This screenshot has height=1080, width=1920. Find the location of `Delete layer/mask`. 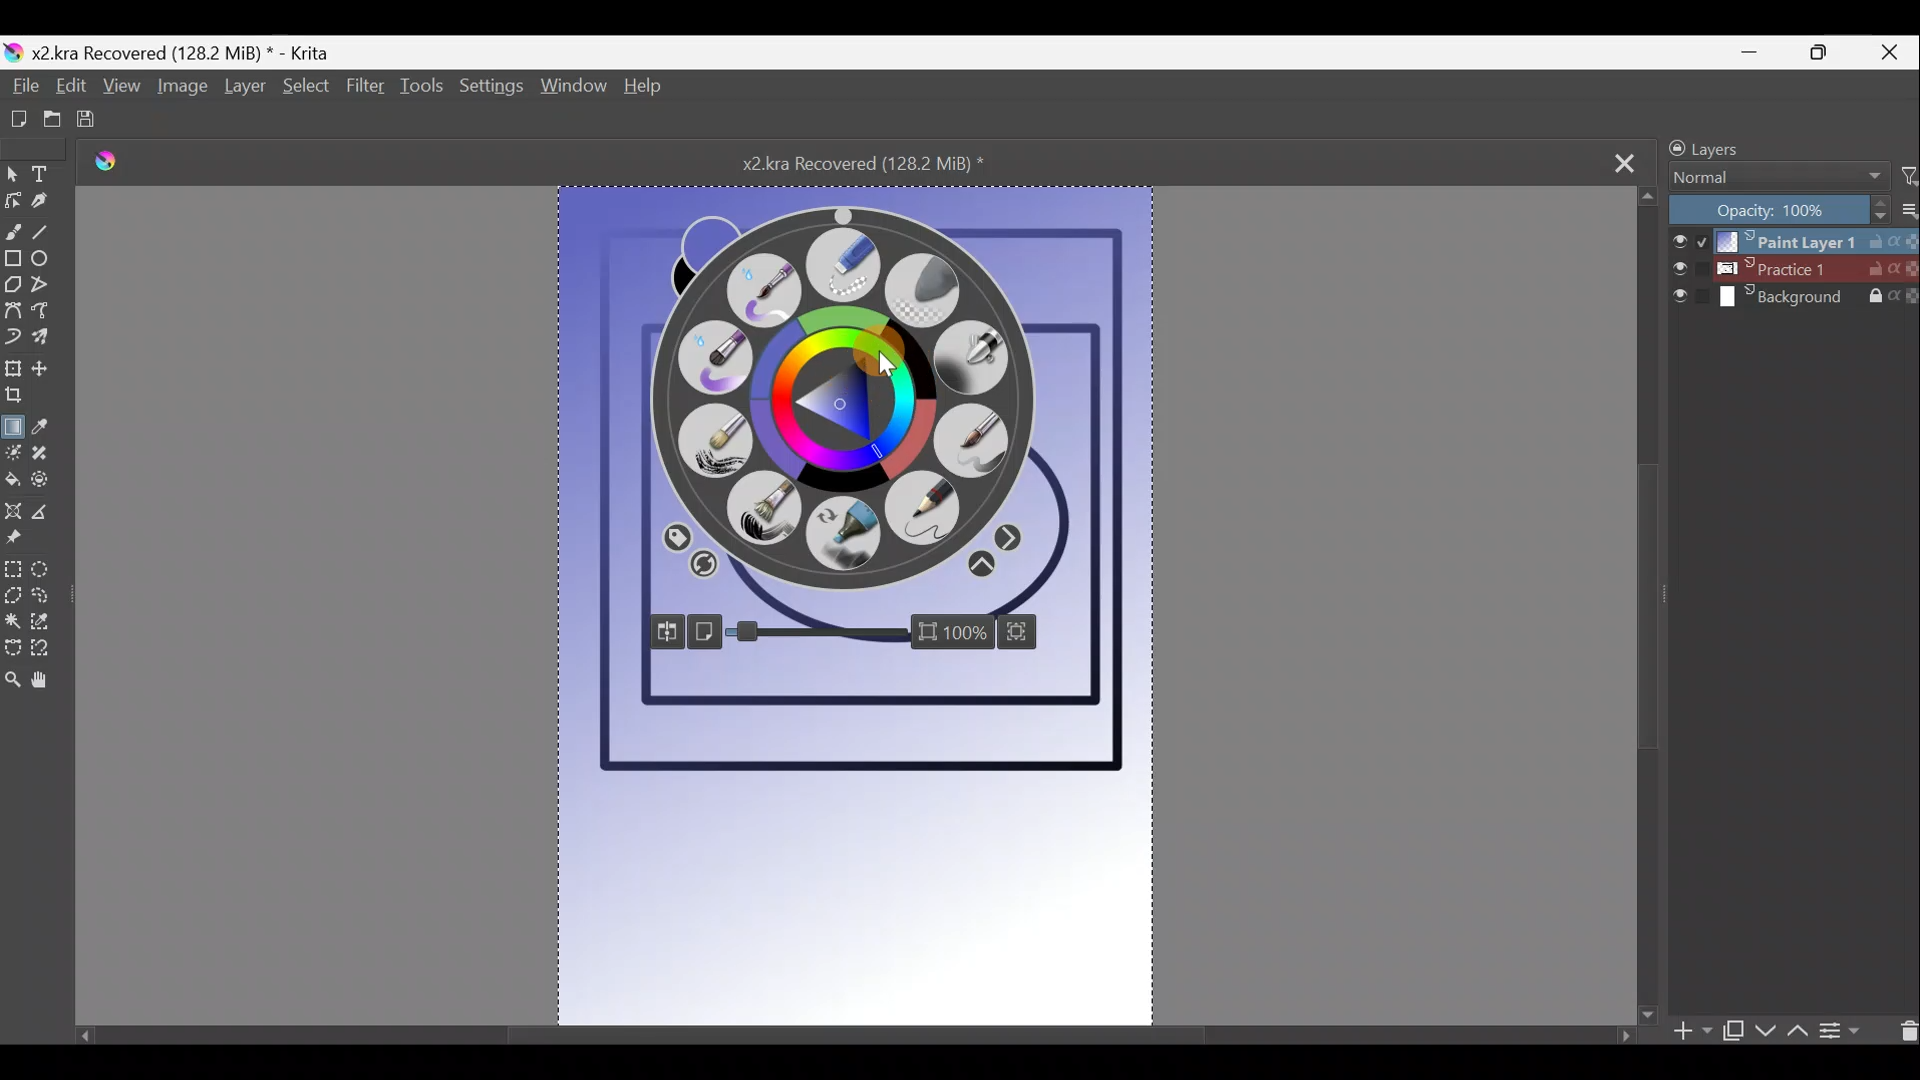

Delete layer/mask is located at coordinates (1903, 1029).